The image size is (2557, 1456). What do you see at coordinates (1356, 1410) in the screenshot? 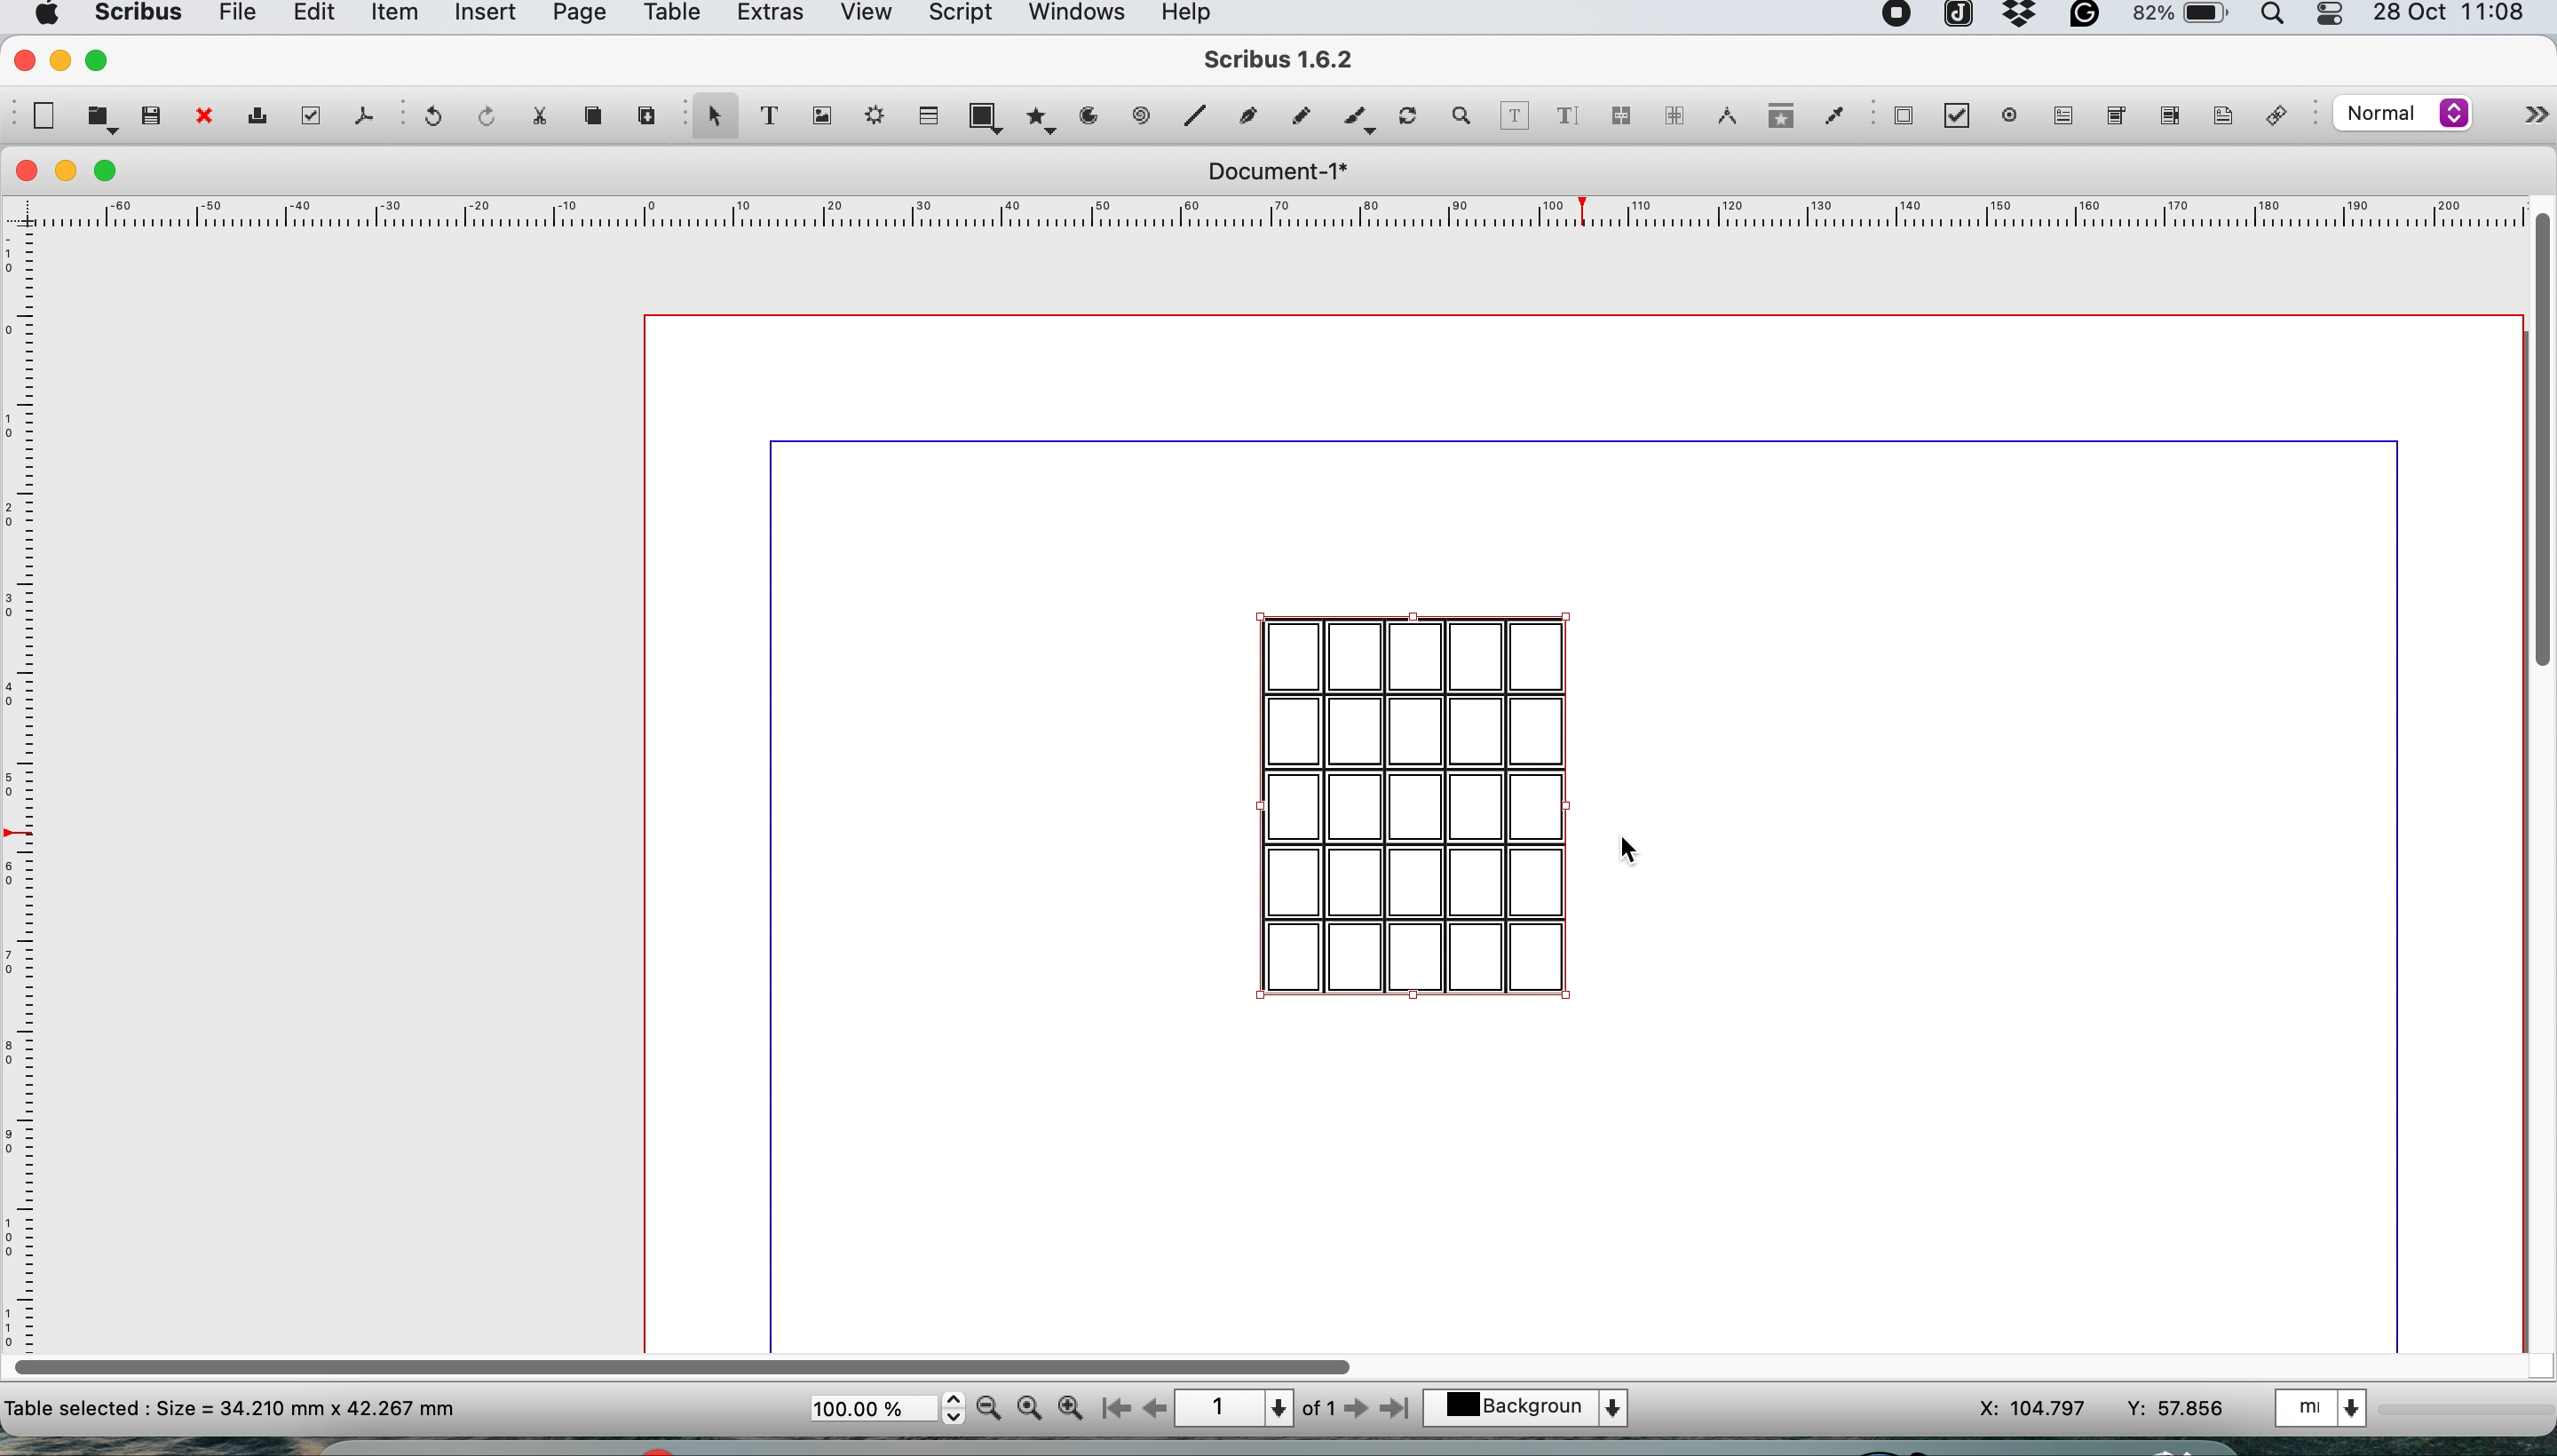
I see `go to next page` at bounding box center [1356, 1410].